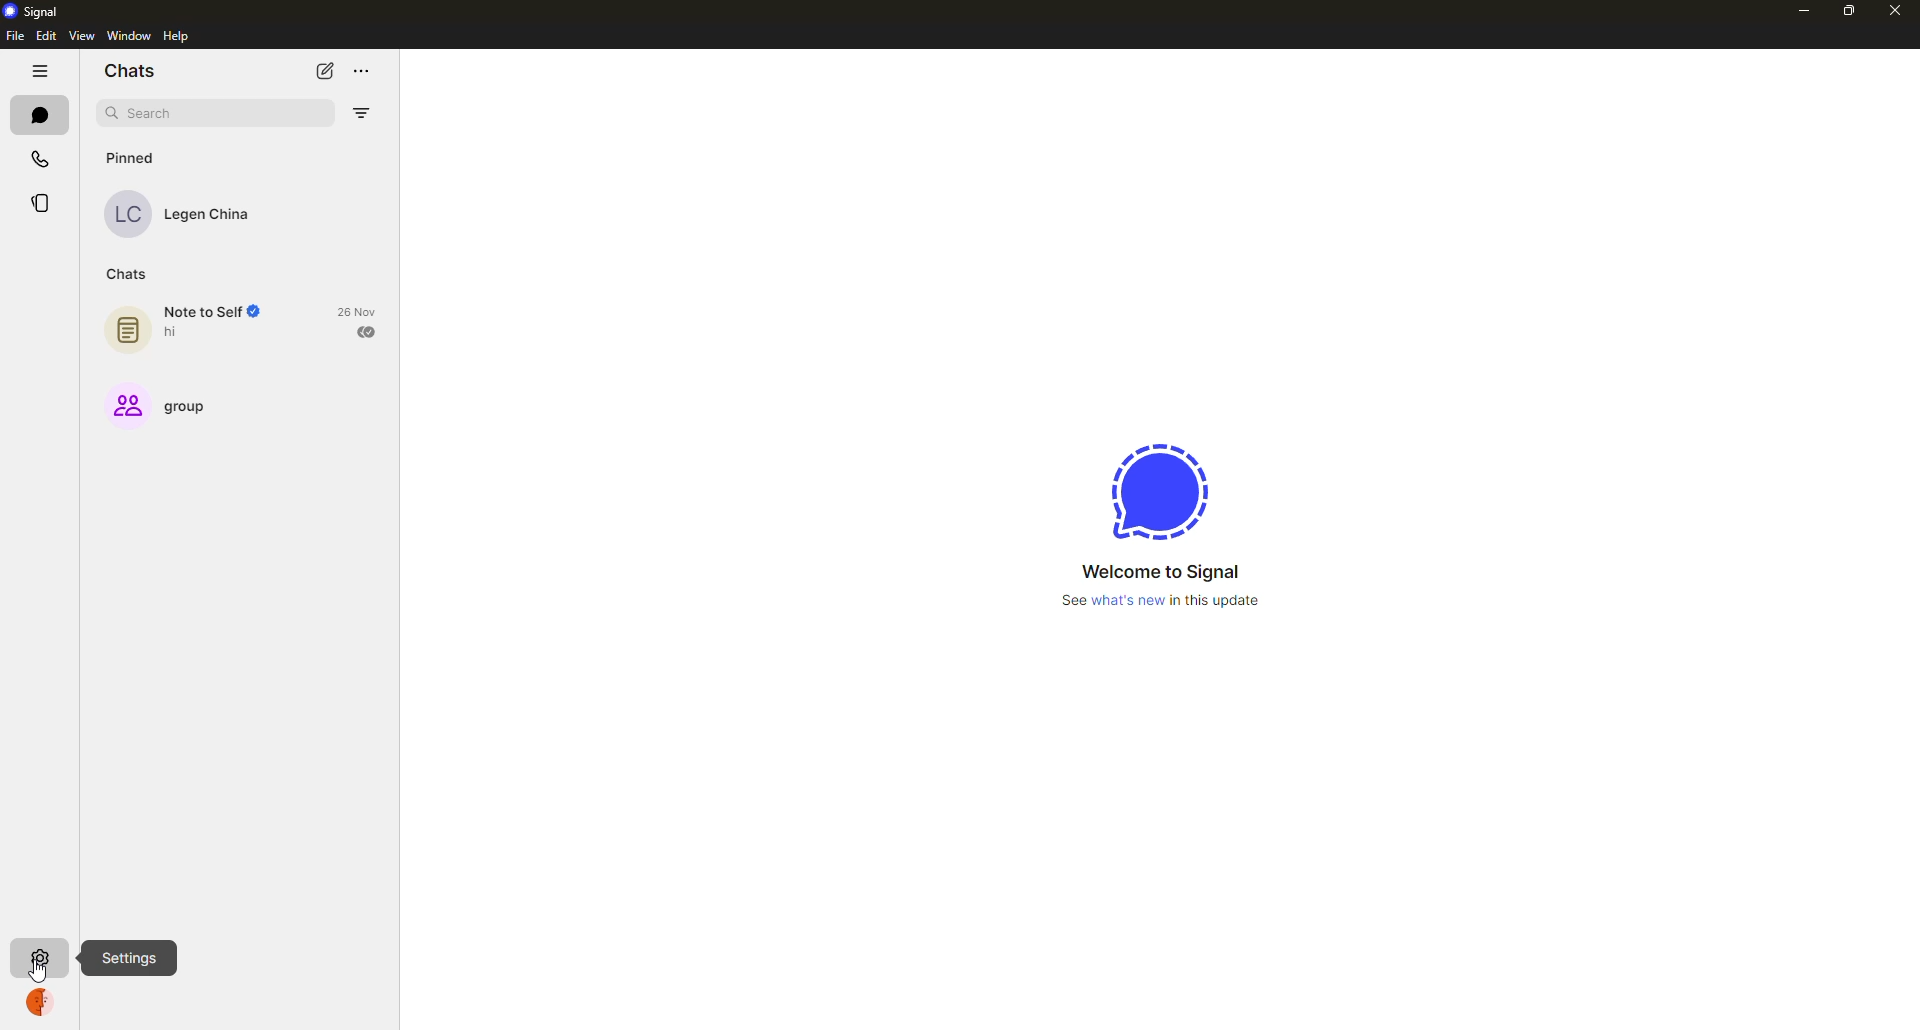 This screenshot has width=1920, height=1030. What do you see at coordinates (42, 957) in the screenshot?
I see `settings` at bounding box center [42, 957].